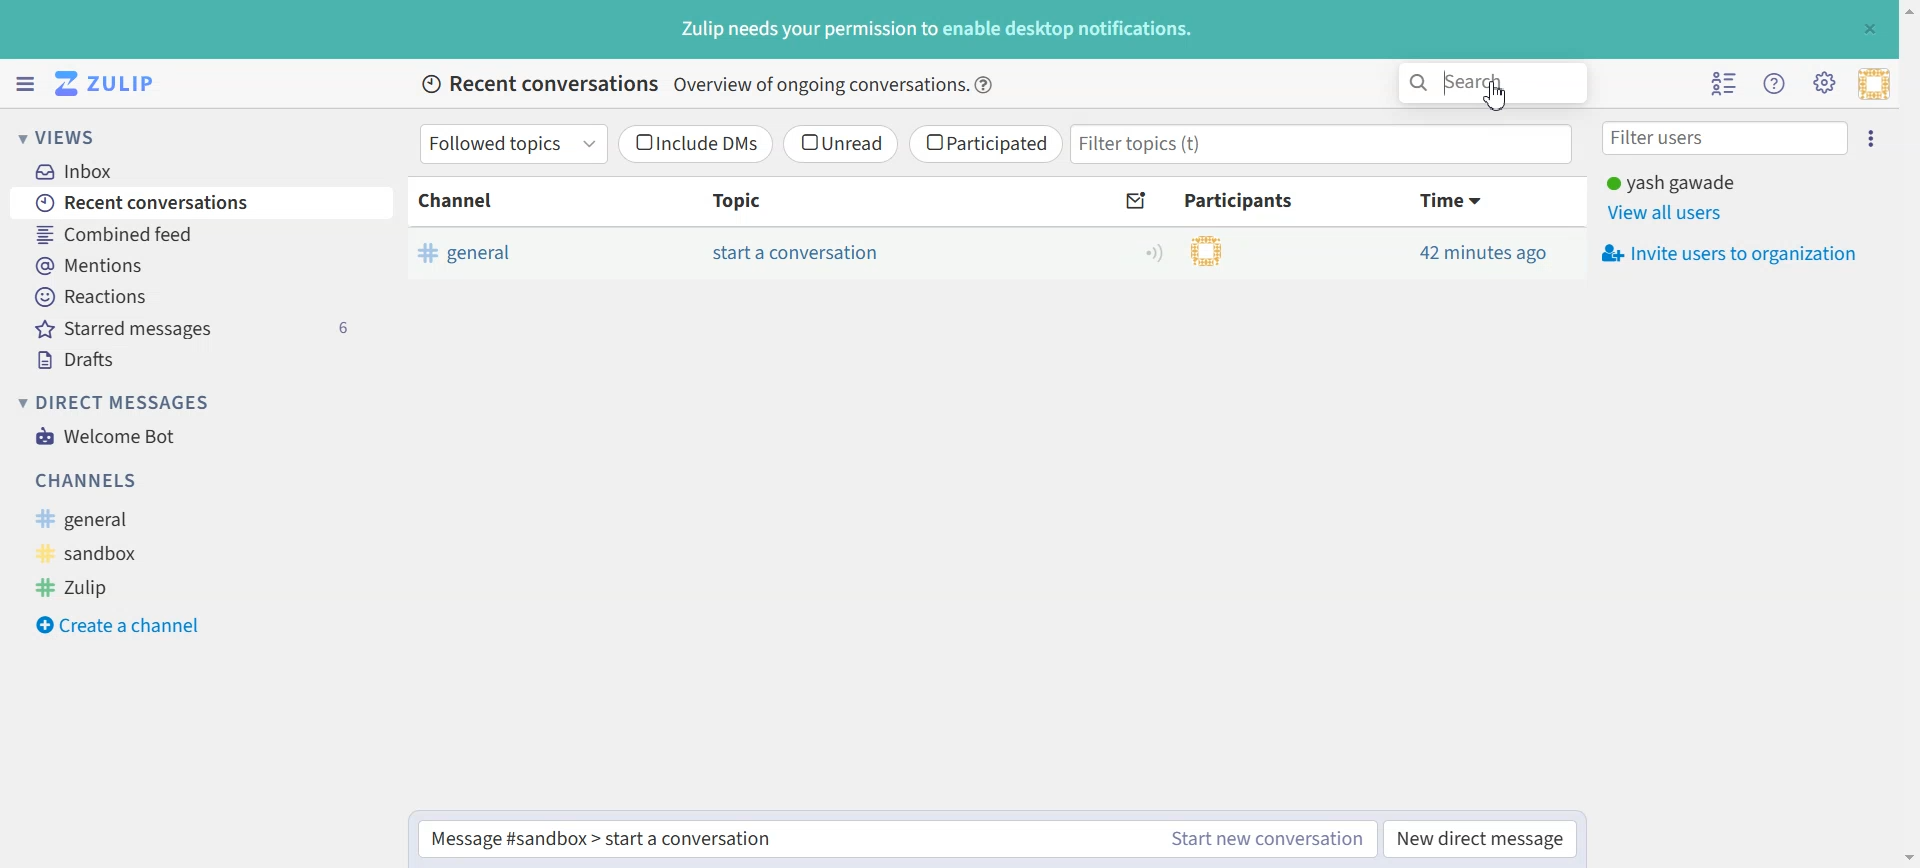 The image size is (1920, 868). Describe the element at coordinates (986, 85) in the screenshot. I see `Info` at that location.